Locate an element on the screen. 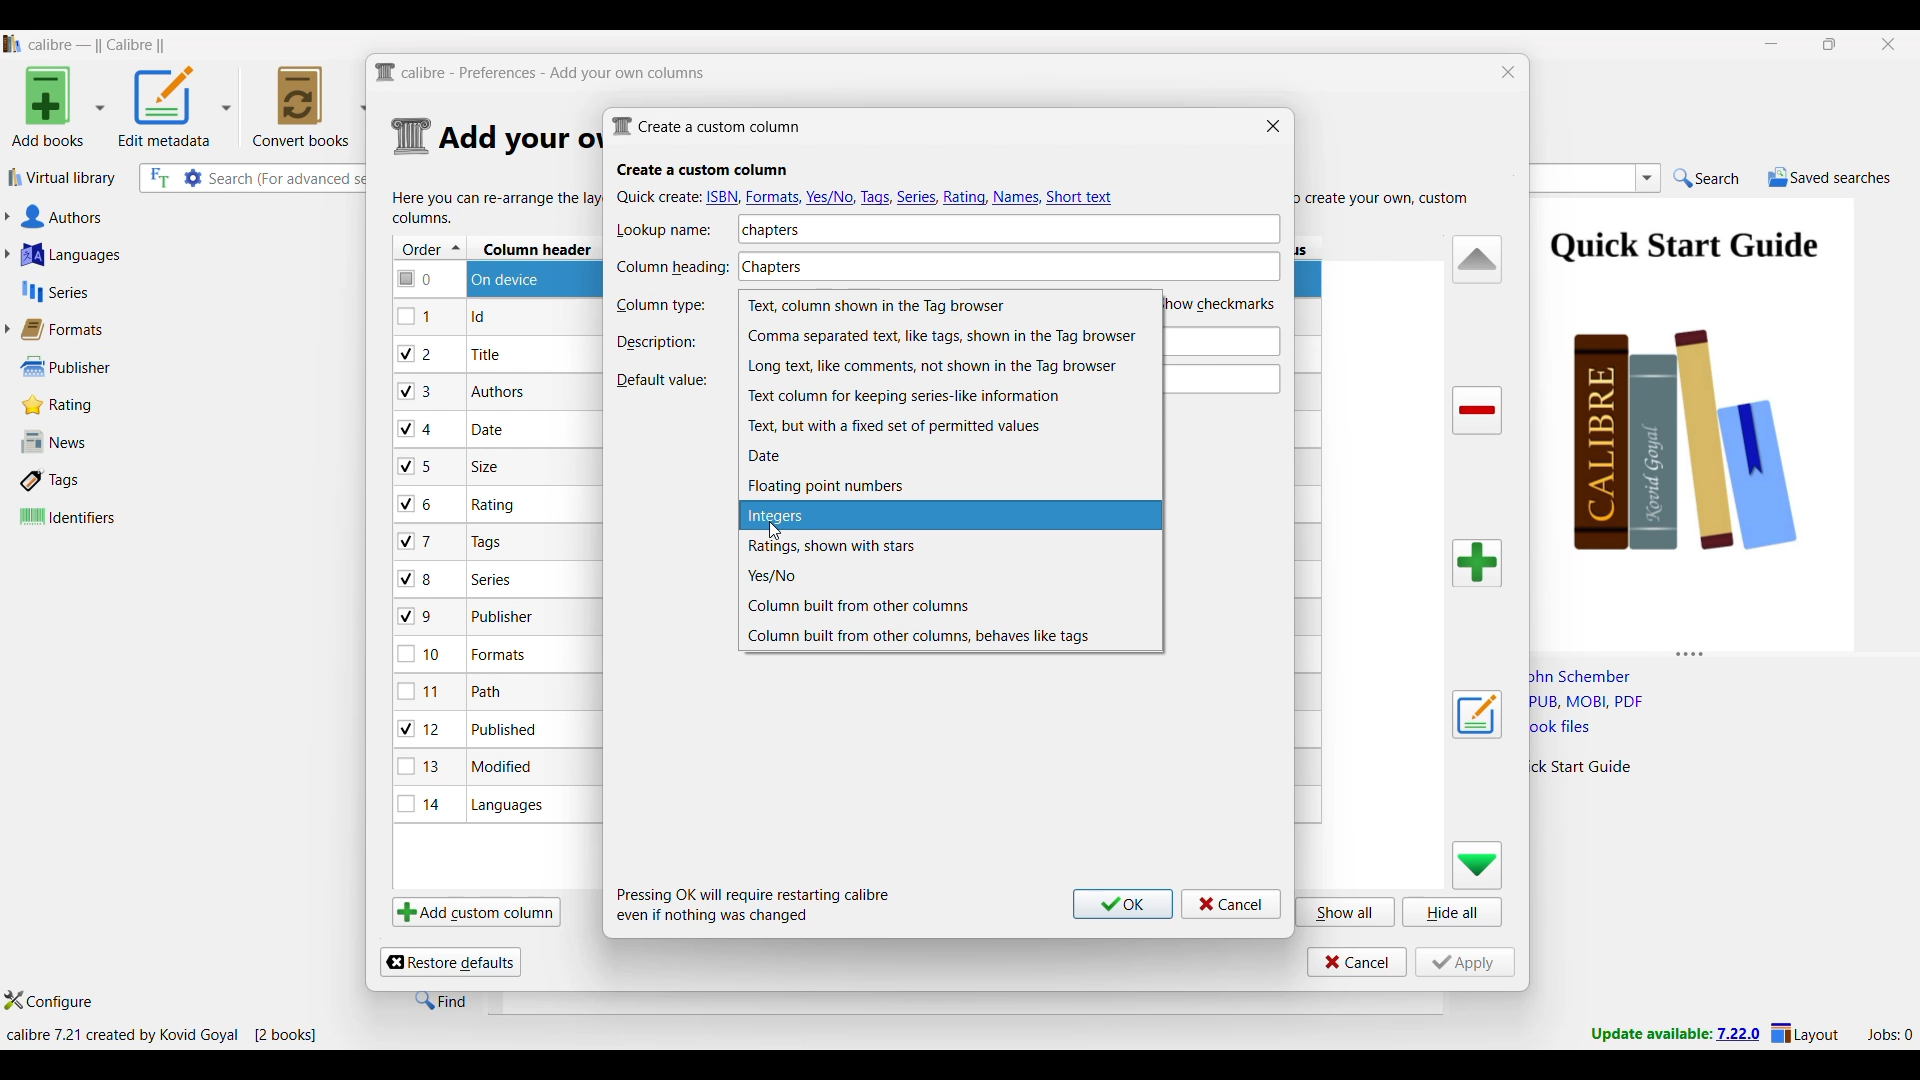 The image size is (1920, 1080). Add custom column is located at coordinates (476, 911).